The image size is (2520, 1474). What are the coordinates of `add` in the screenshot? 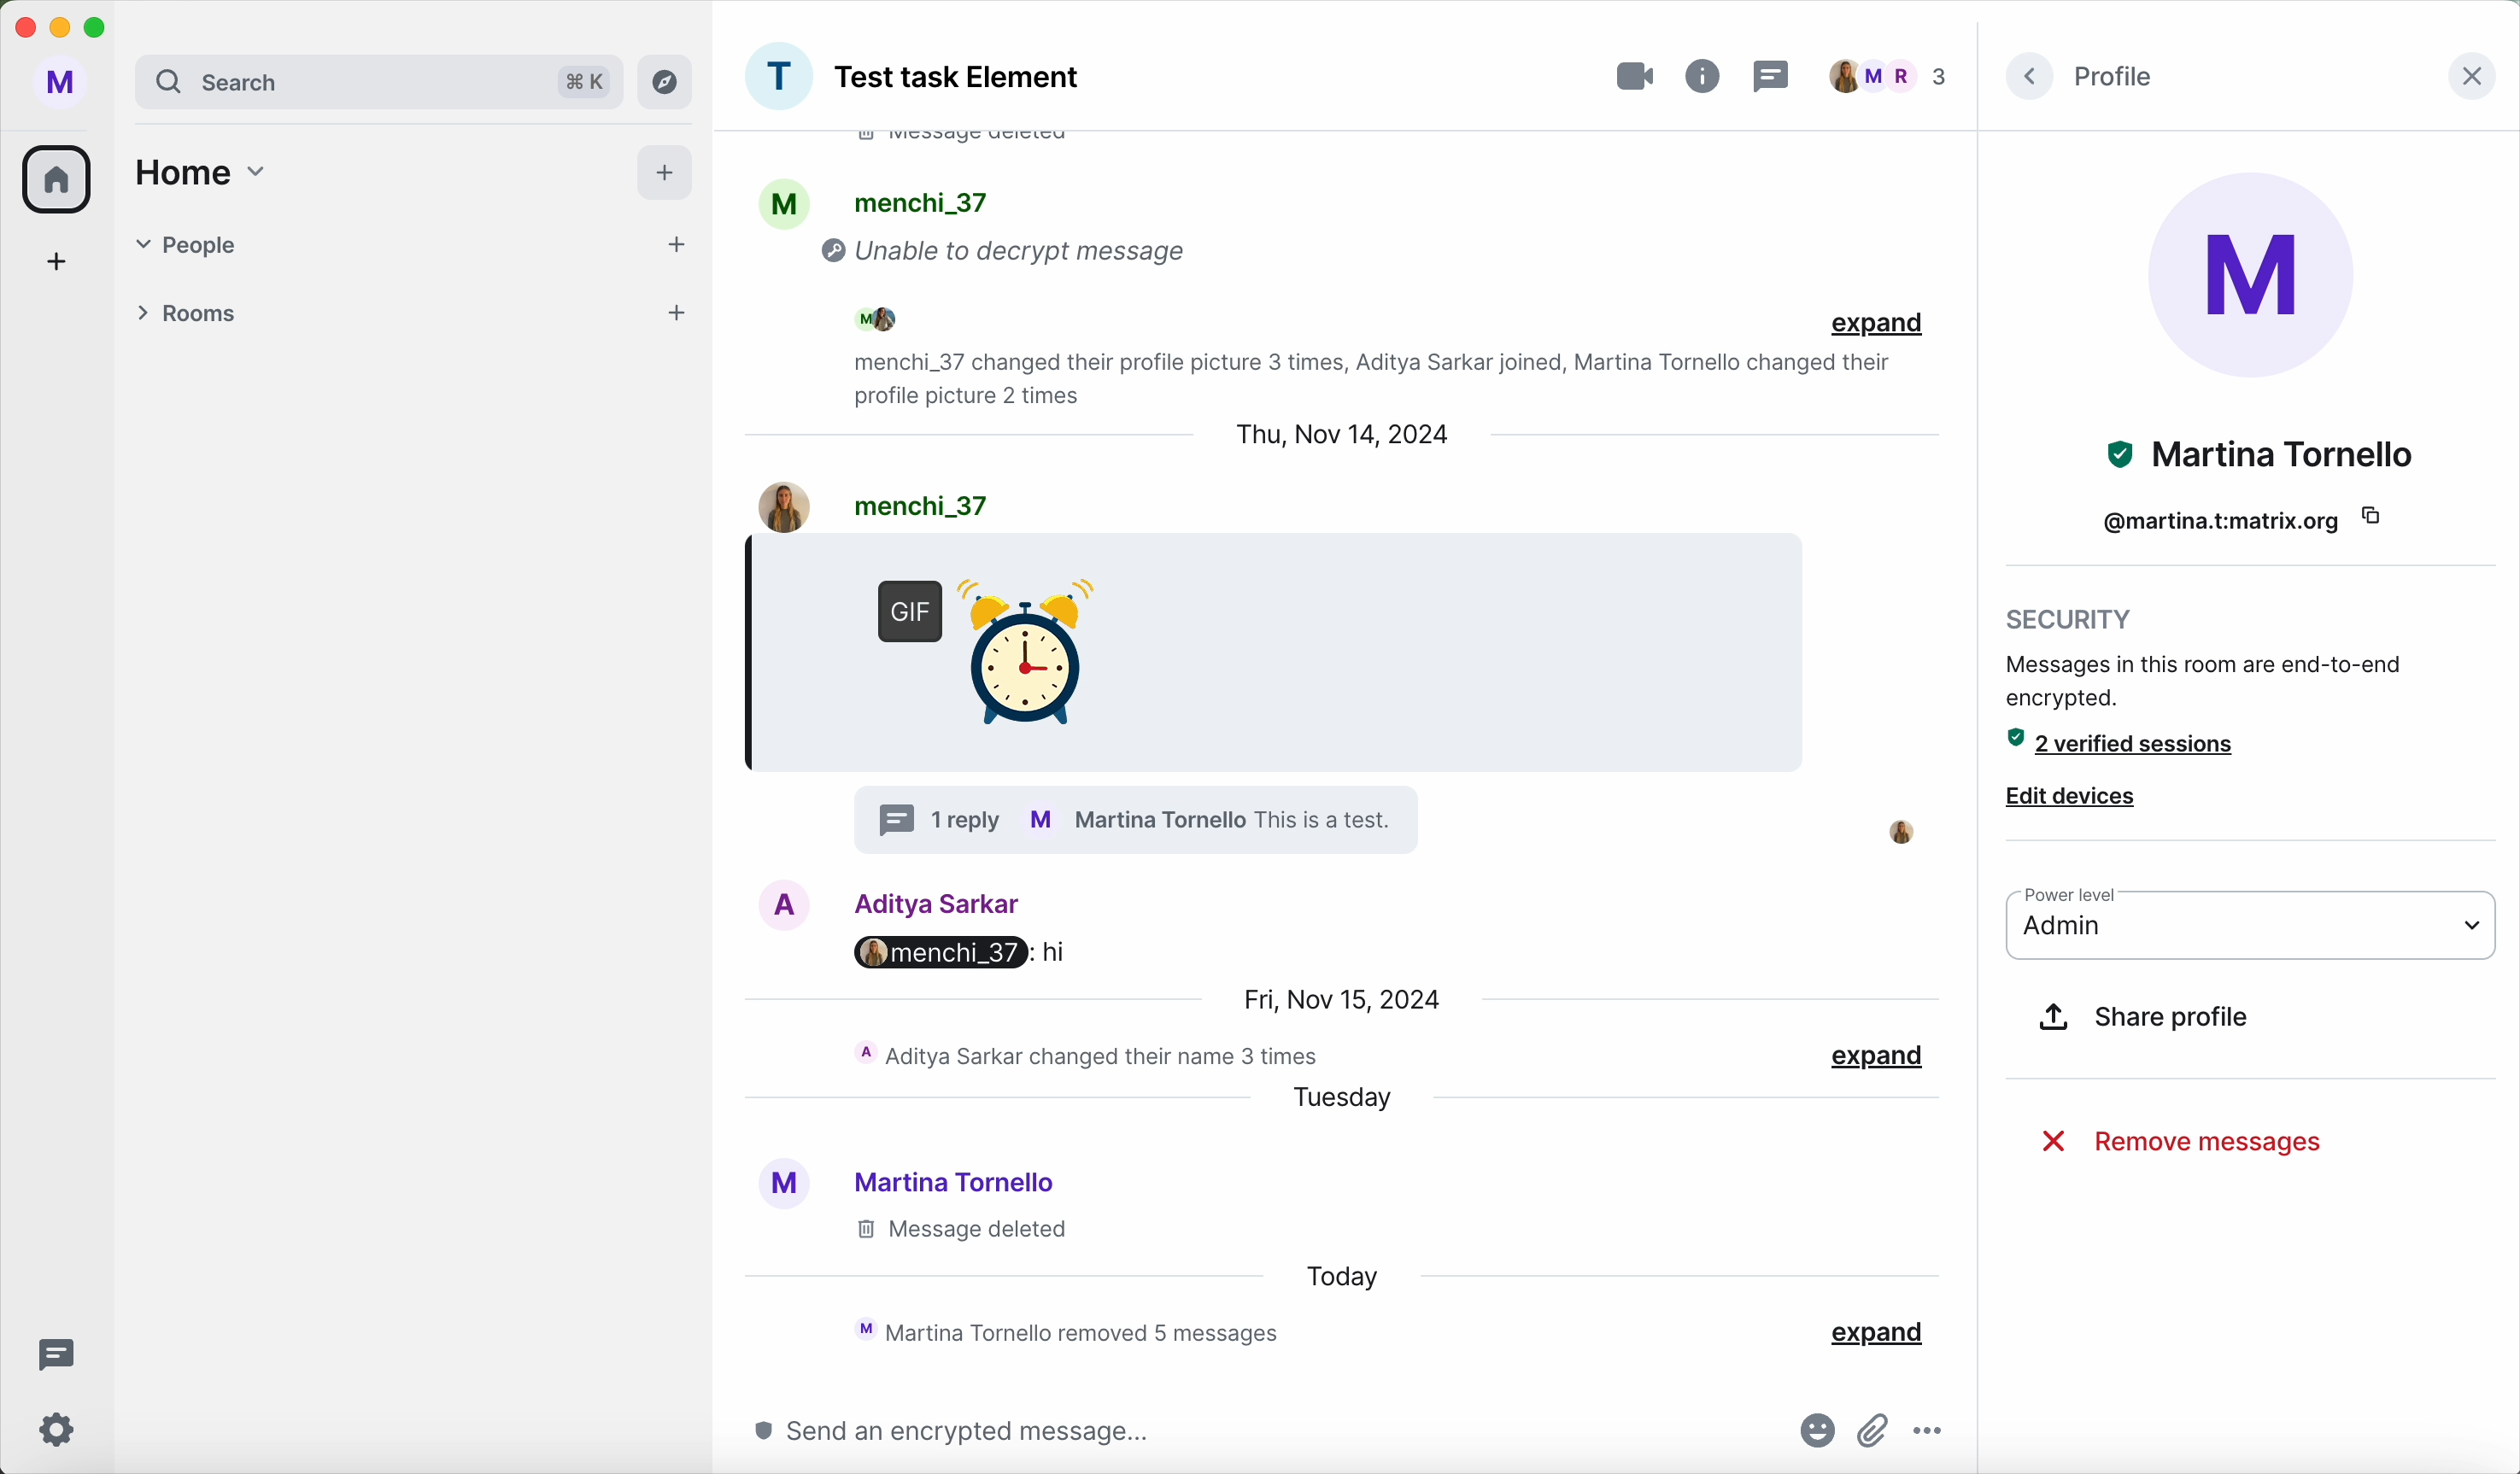 It's located at (670, 246).